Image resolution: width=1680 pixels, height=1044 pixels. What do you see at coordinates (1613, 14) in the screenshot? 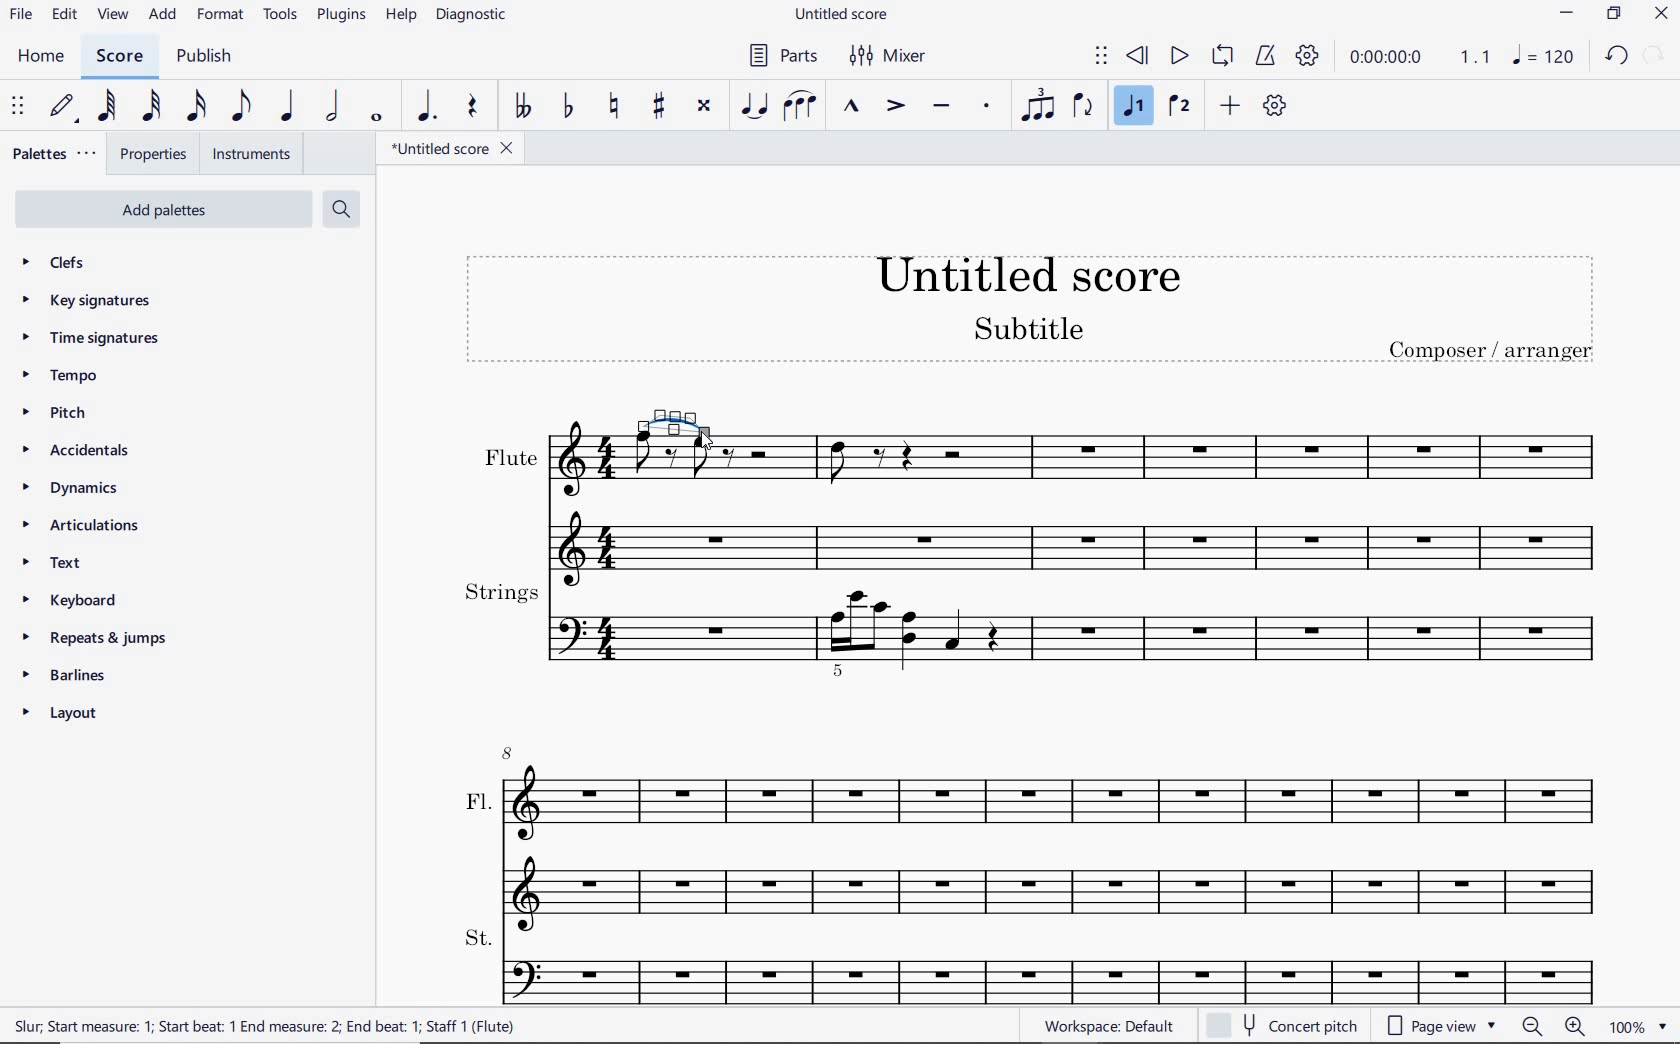
I see `restore down` at bounding box center [1613, 14].